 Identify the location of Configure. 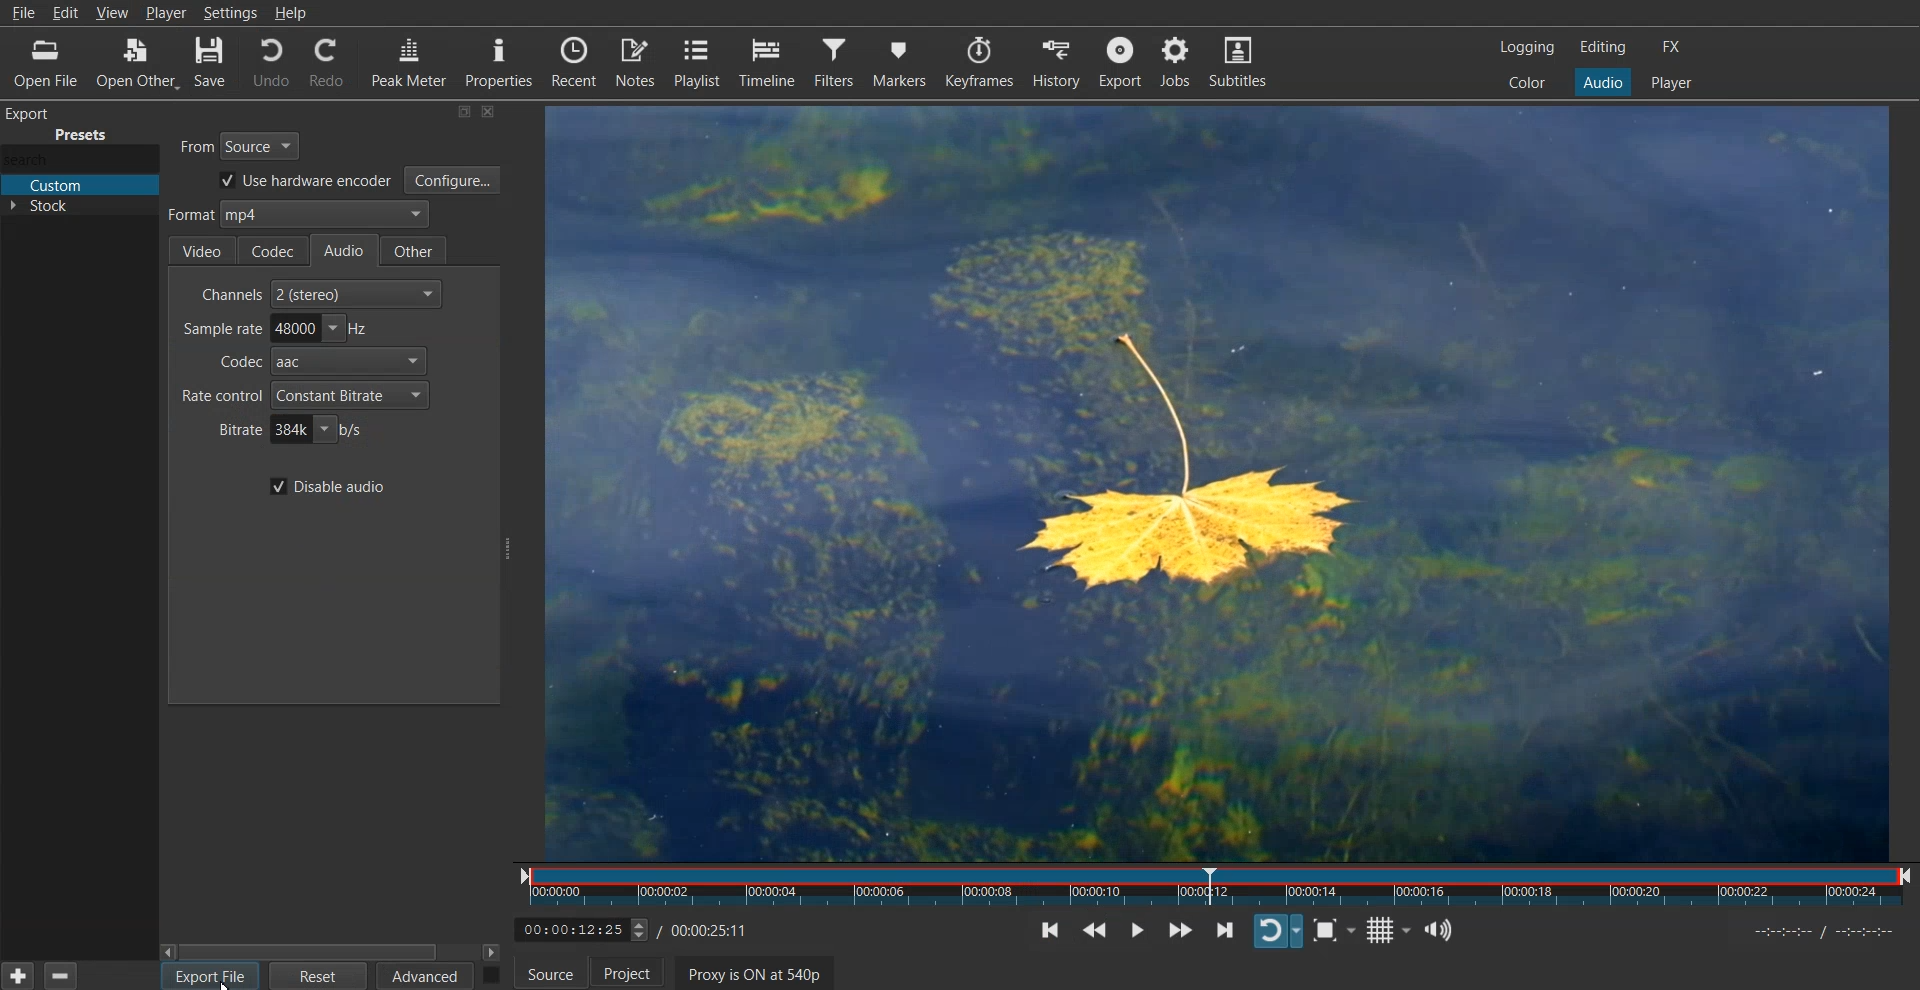
(453, 180).